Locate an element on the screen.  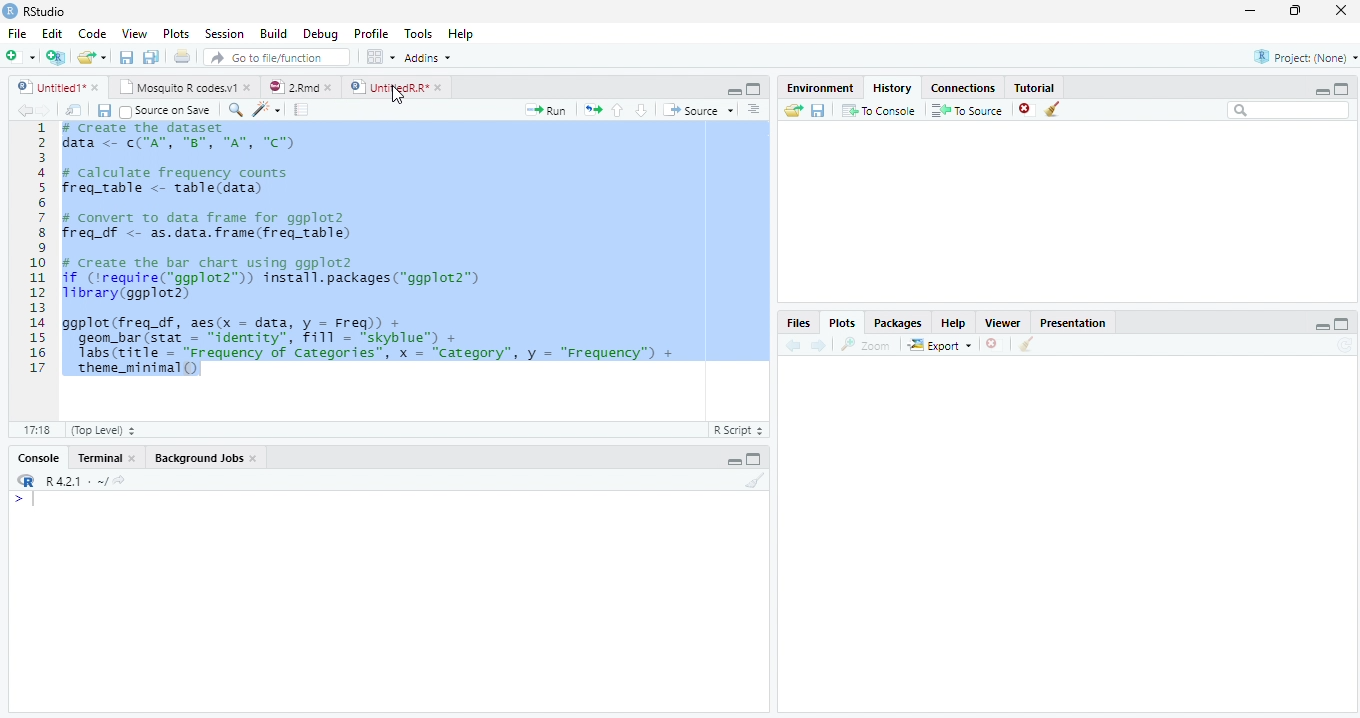
Packages is located at coordinates (900, 322).